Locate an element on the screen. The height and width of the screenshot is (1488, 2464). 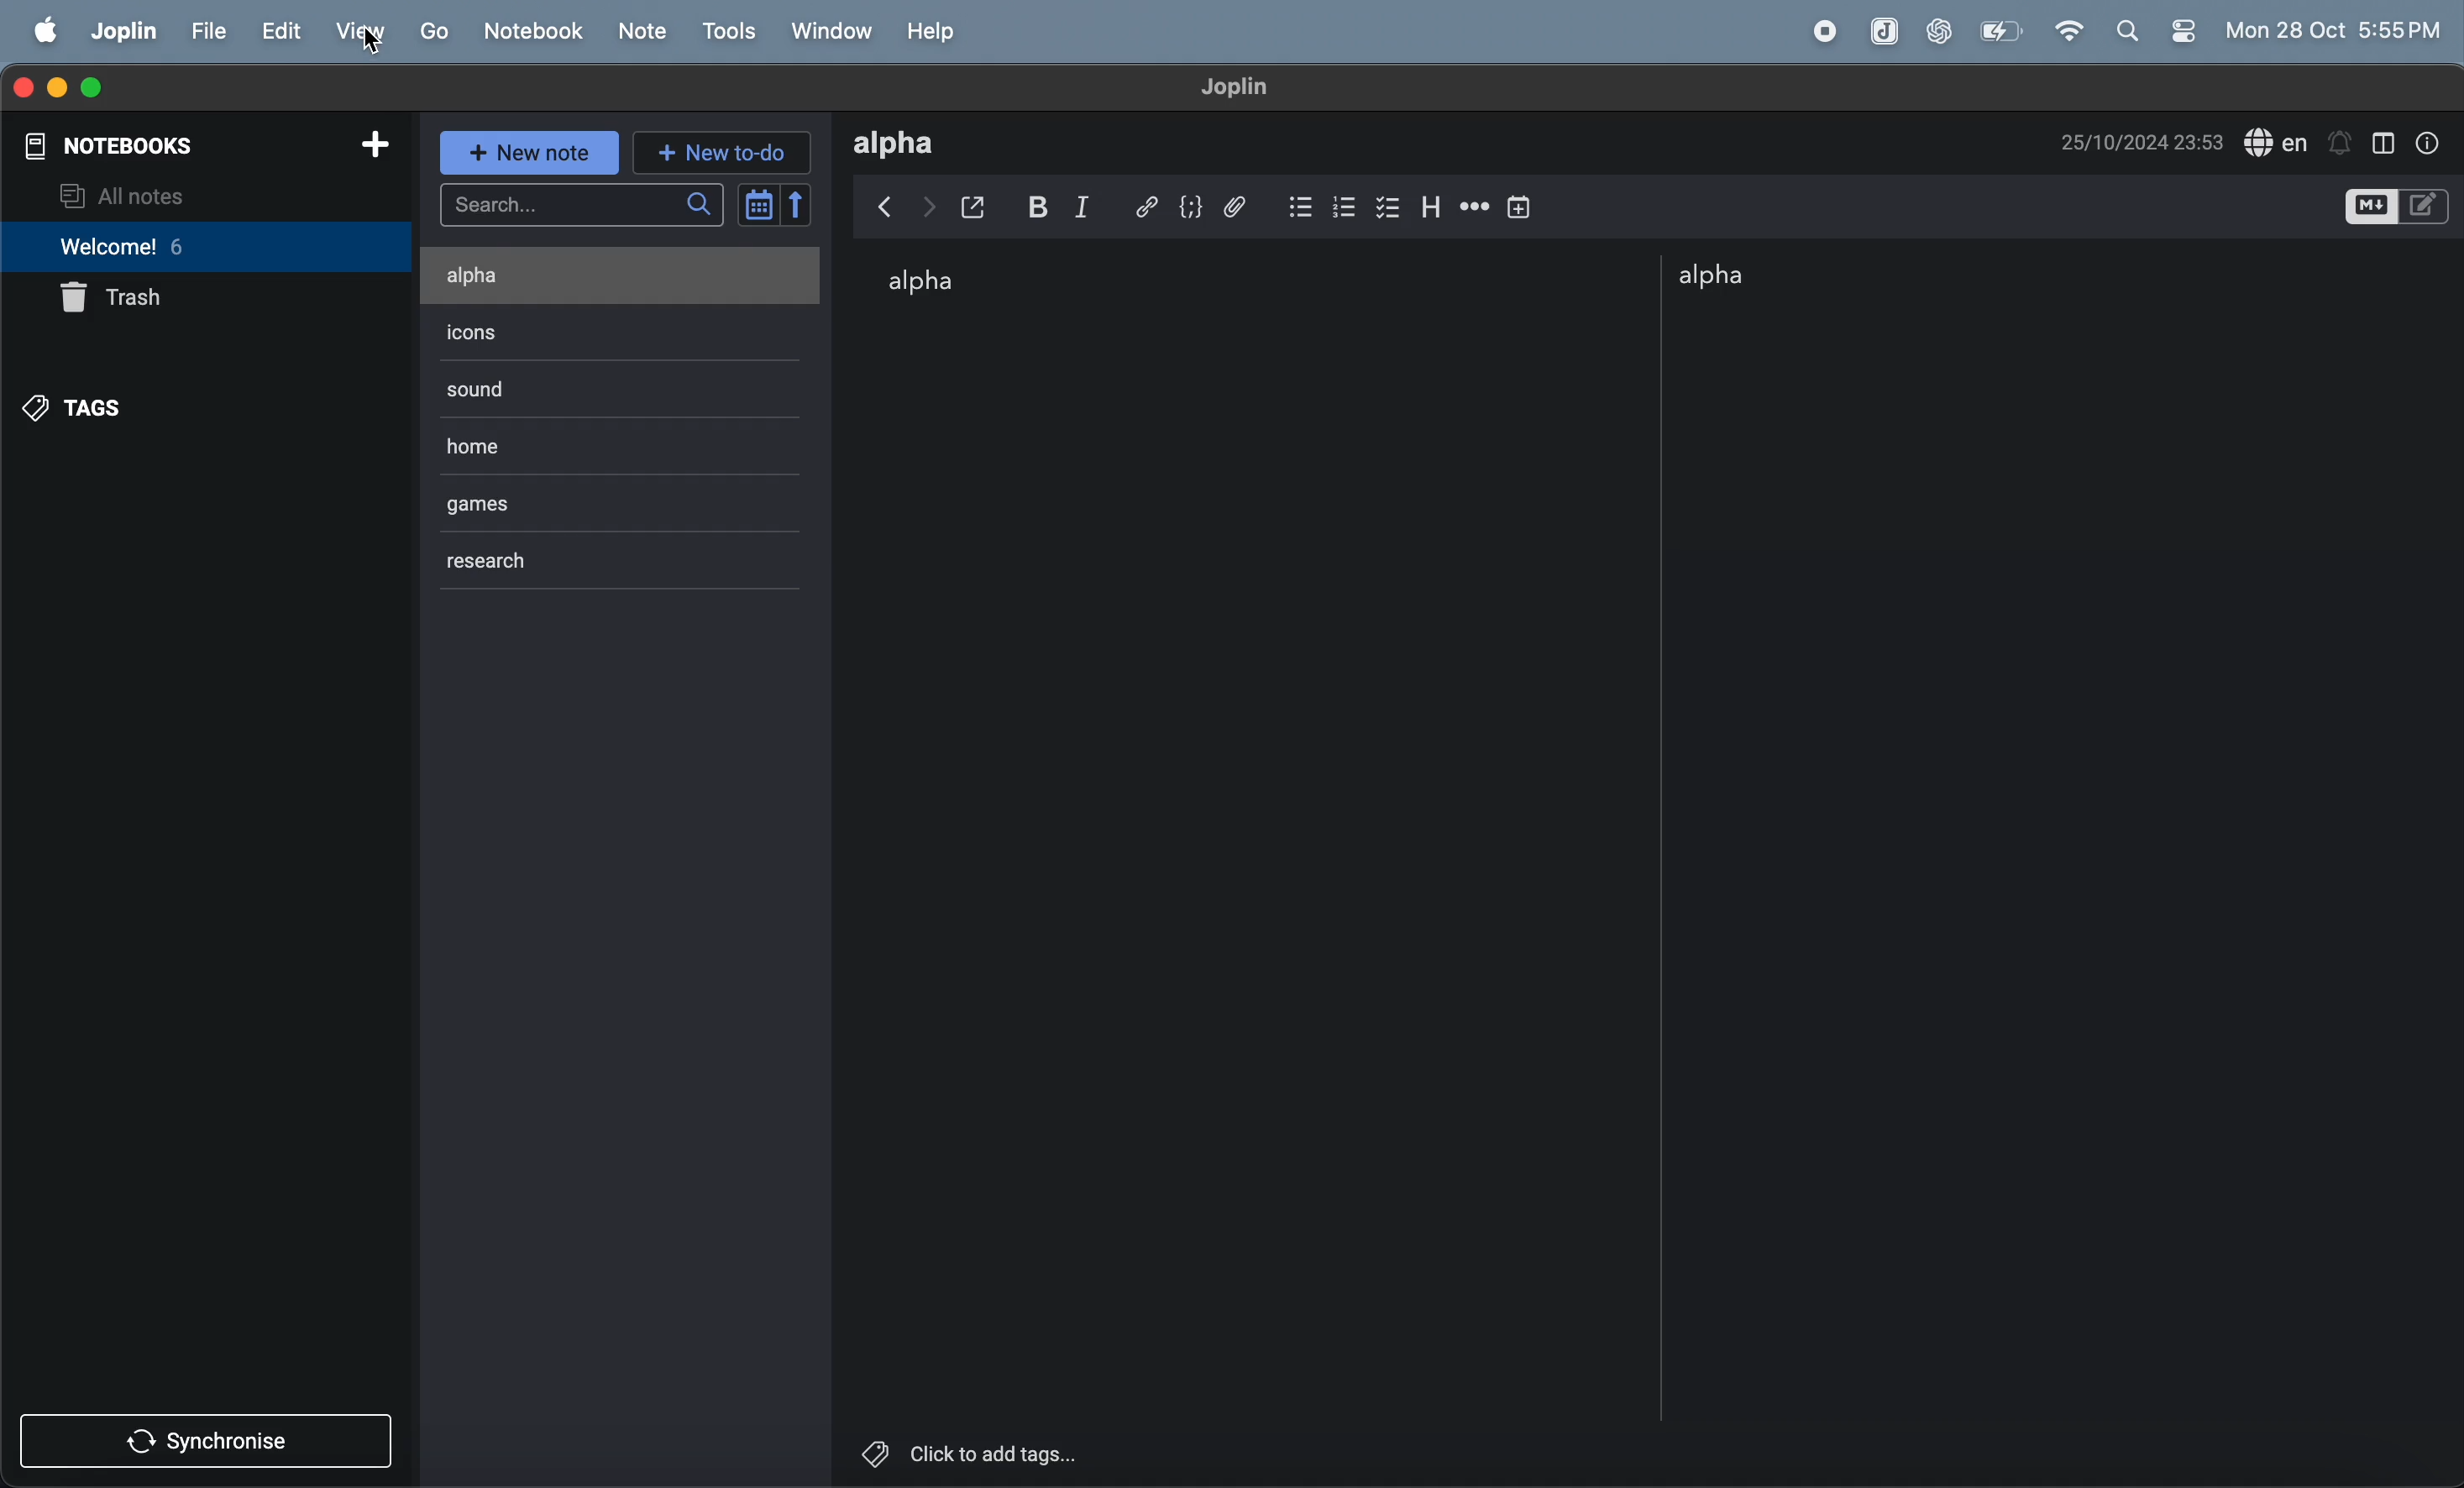
add time is located at coordinates (1521, 205).